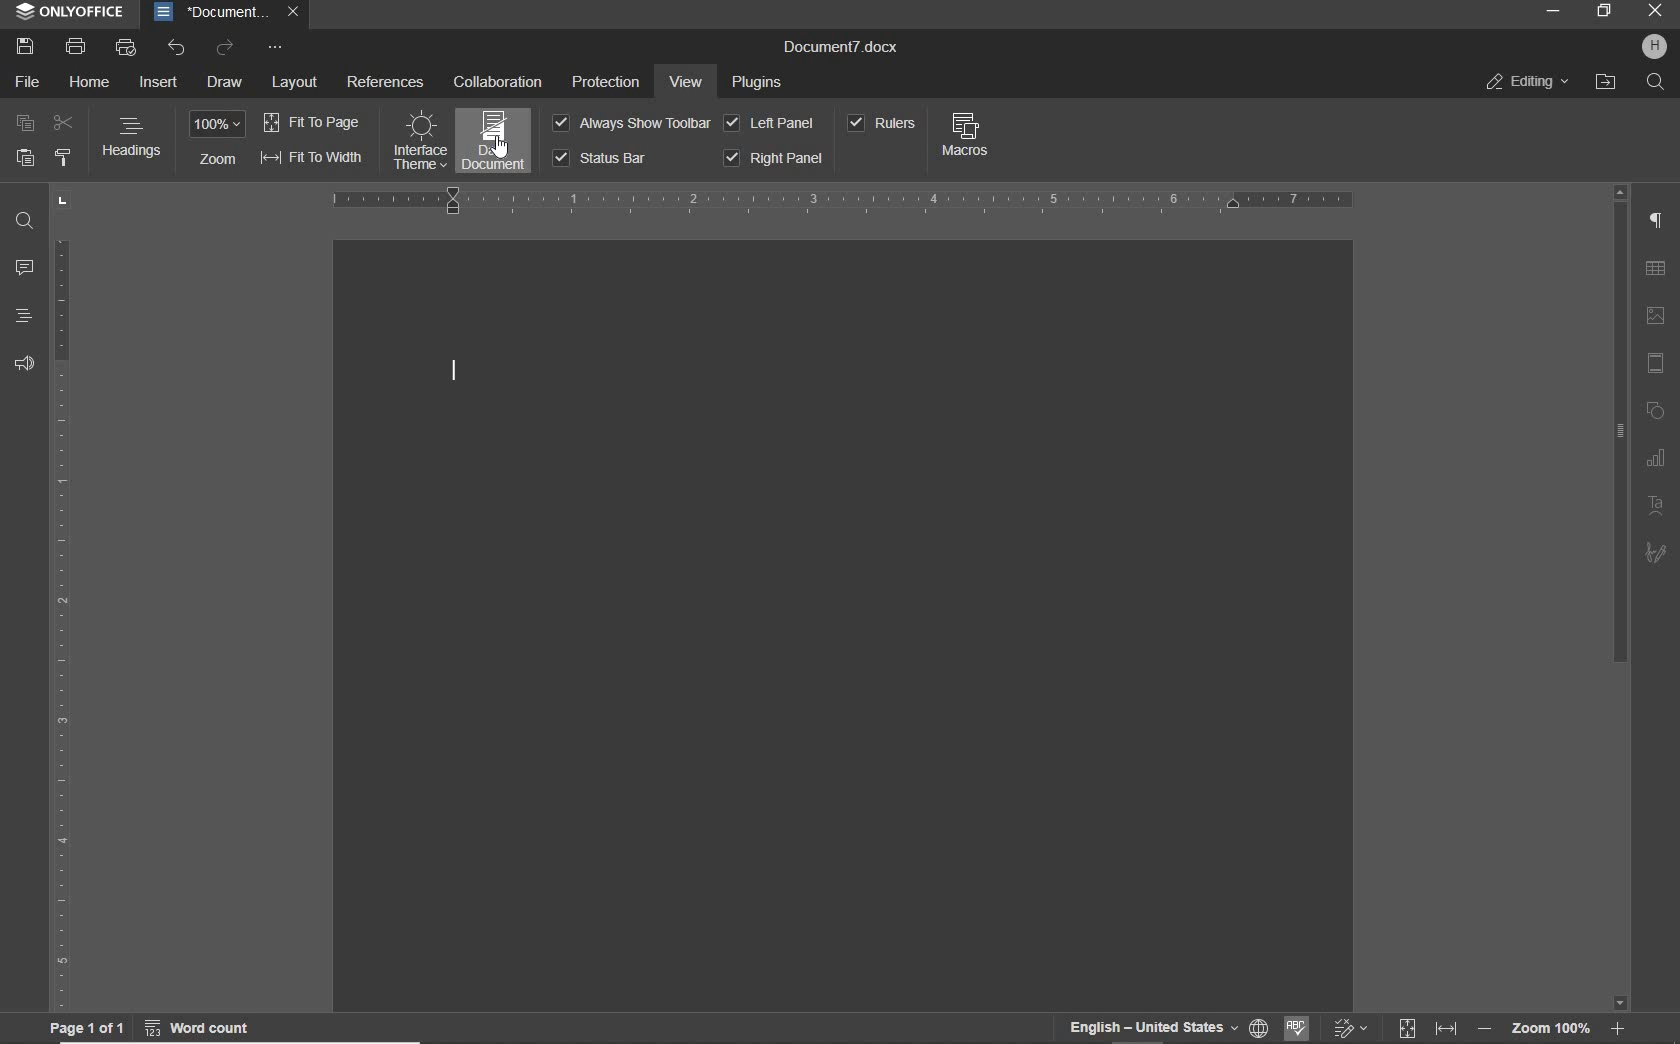 The image size is (1680, 1044). What do you see at coordinates (124, 46) in the screenshot?
I see `QUICK PRINT` at bounding box center [124, 46].